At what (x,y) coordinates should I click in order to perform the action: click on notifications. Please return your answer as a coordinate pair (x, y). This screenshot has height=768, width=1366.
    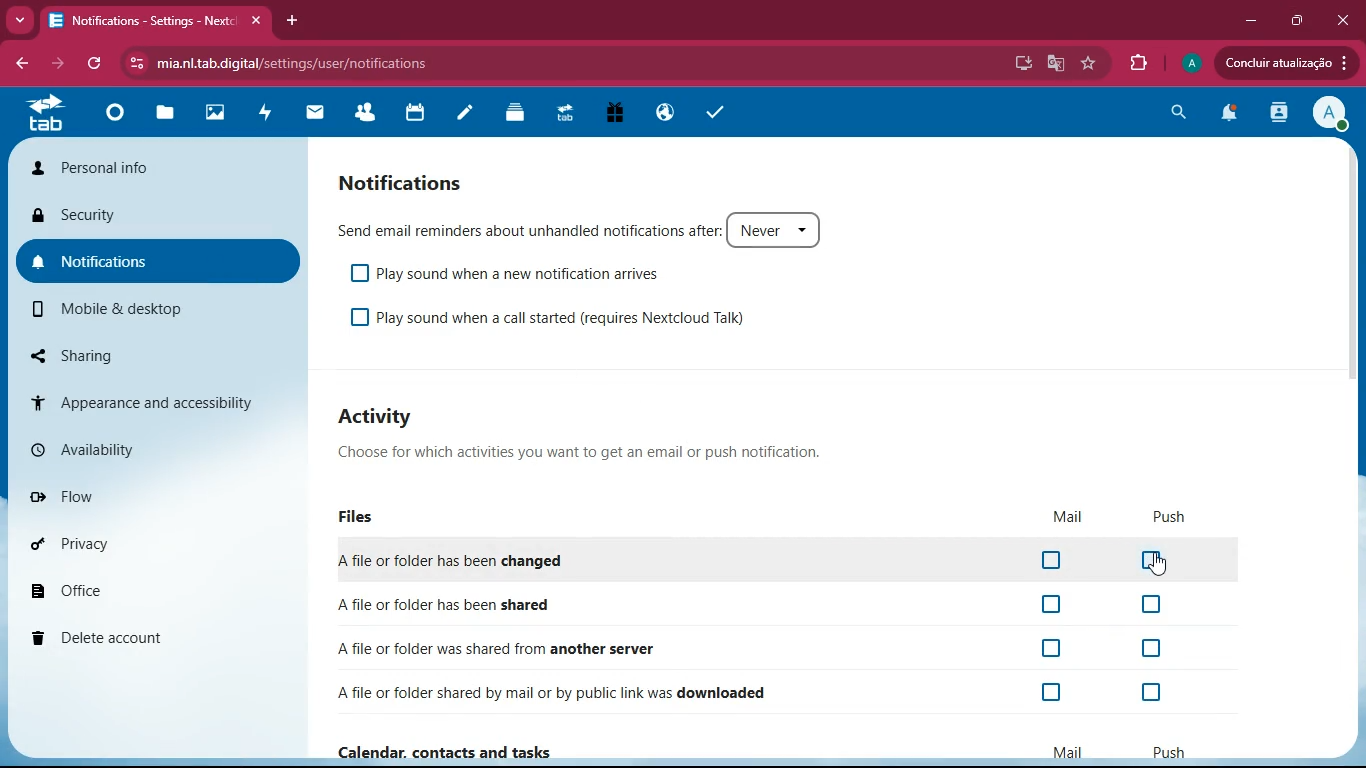
    Looking at the image, I should click on (415, 180).